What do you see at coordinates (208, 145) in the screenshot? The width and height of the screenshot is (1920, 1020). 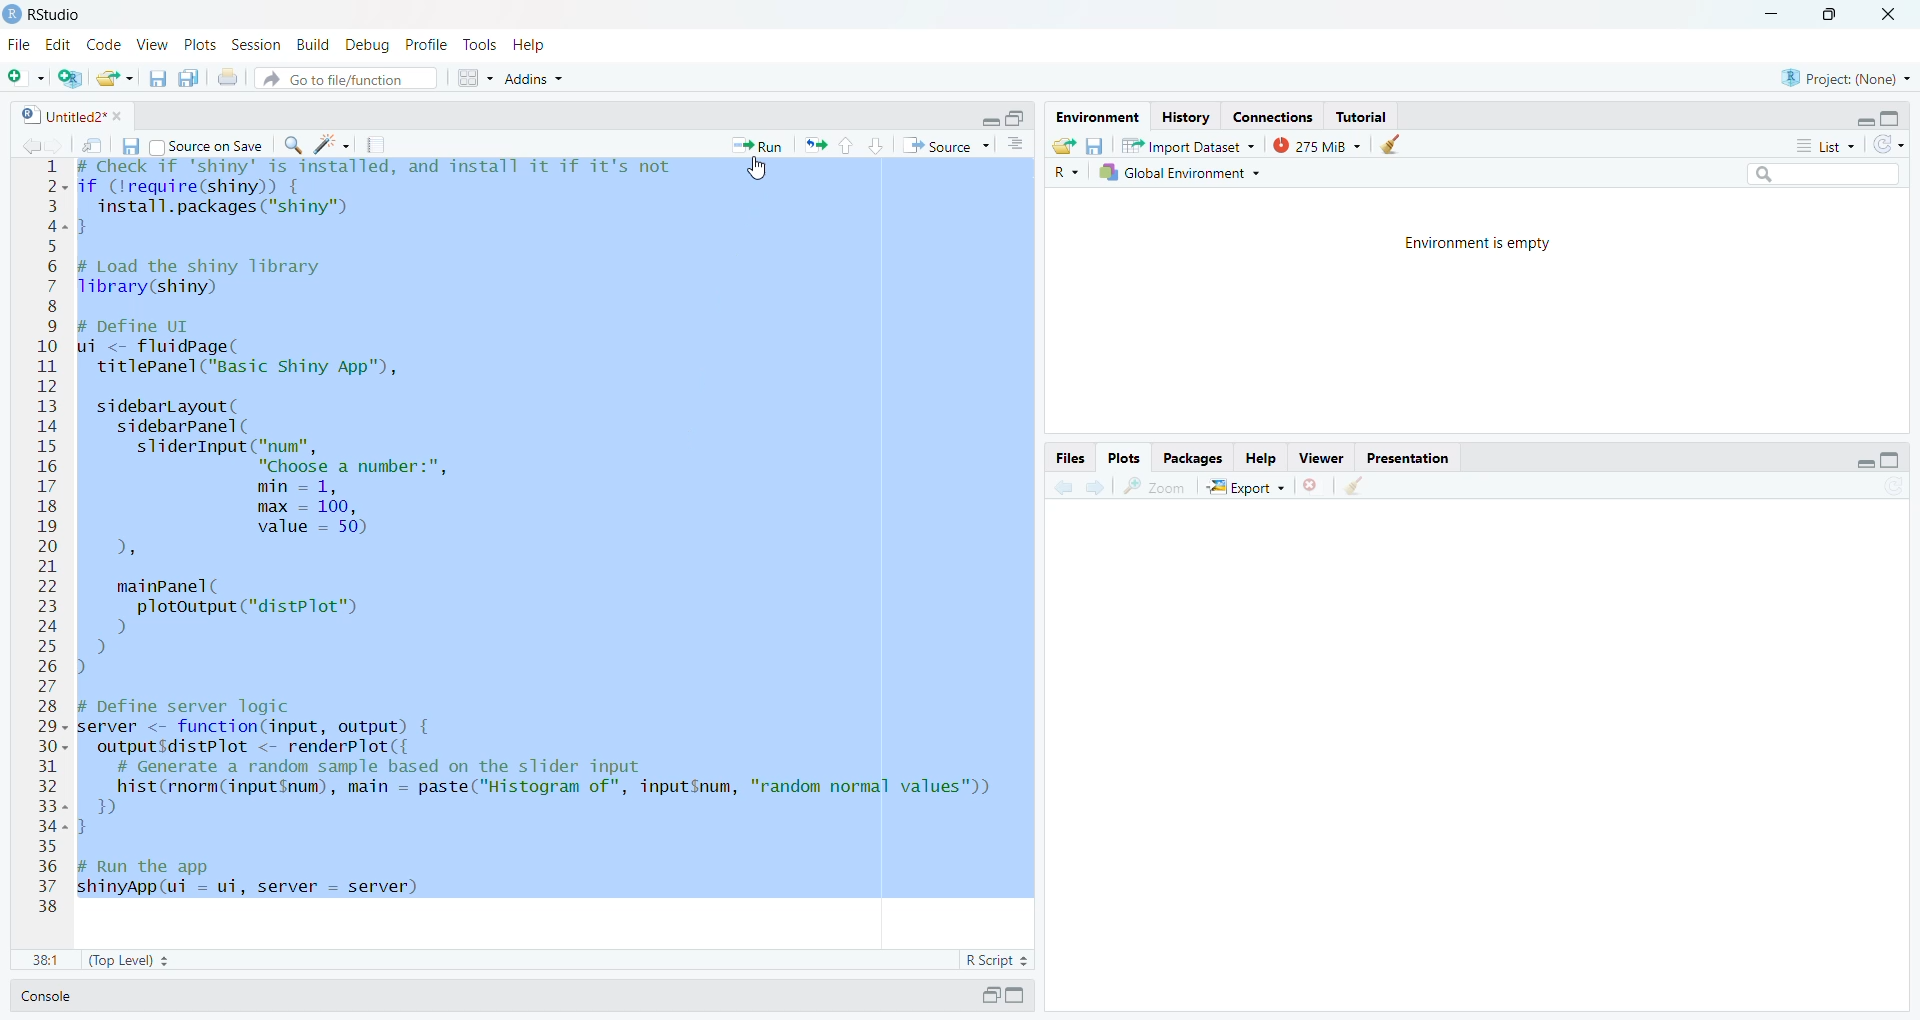 I see `source on save checkbox` at bounding box center [208, 145].